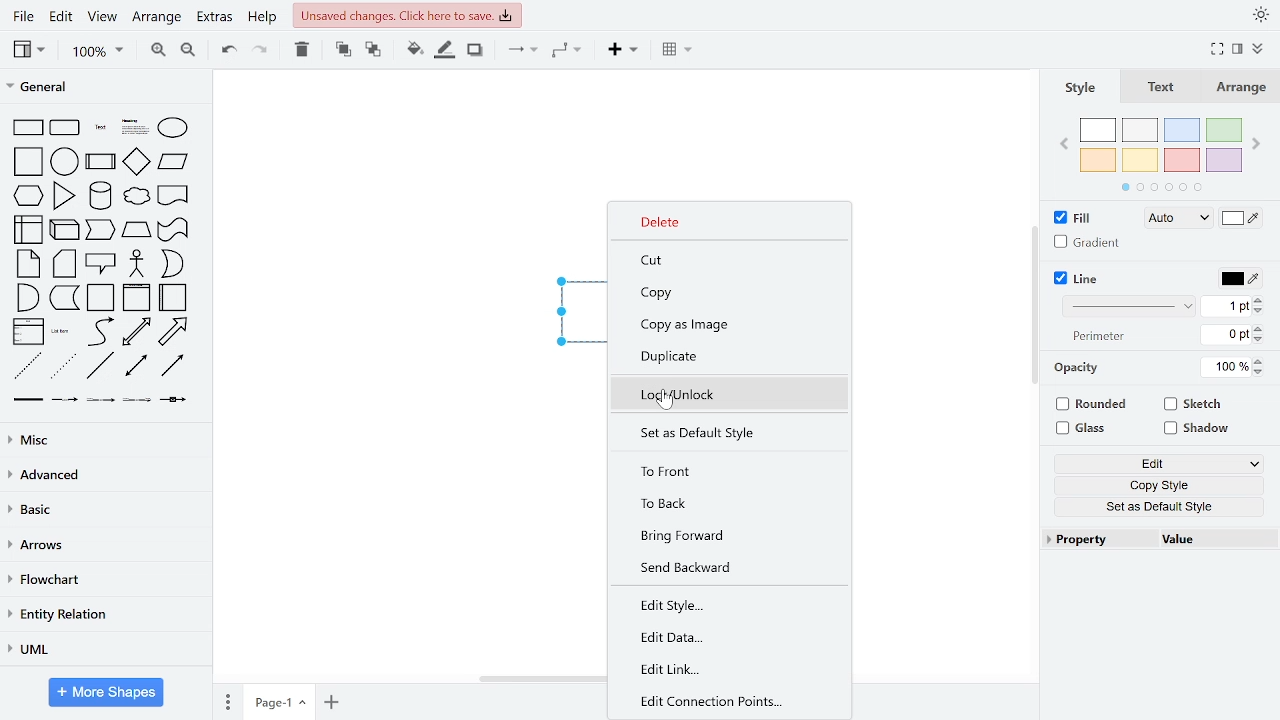  What do you see at coordinates (722, 637) in the screenshot?
I see `edit data` at bounding box center [722, 637].